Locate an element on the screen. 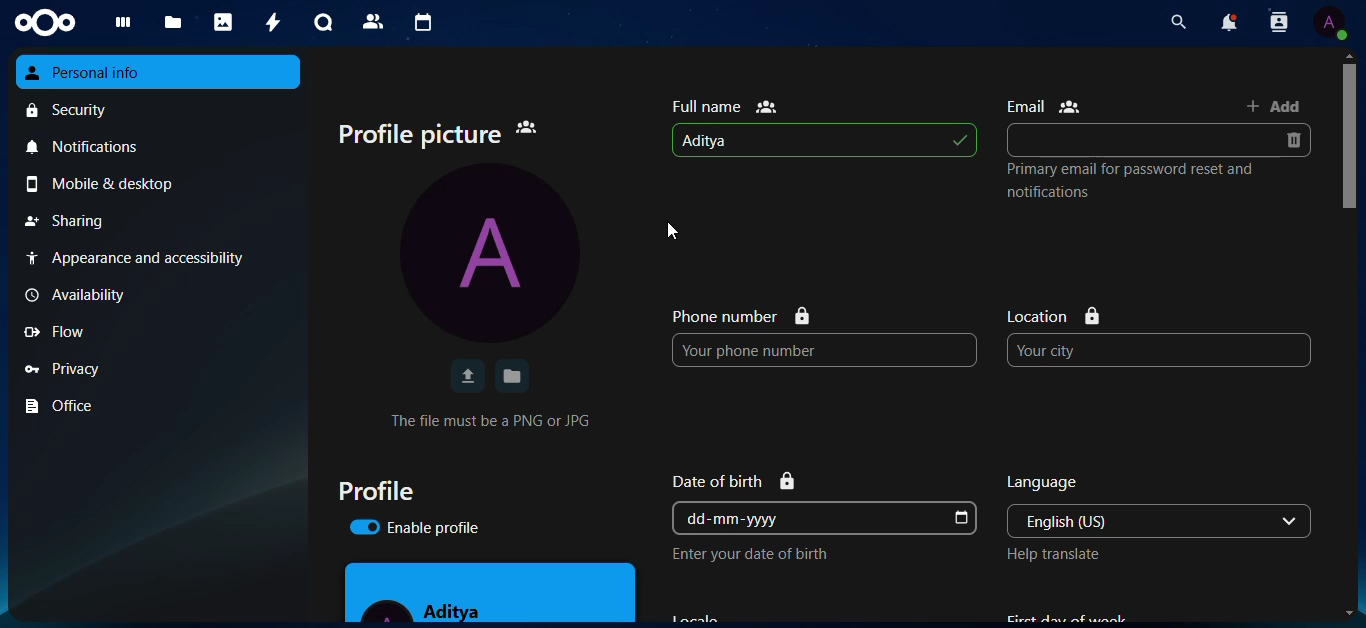 Image resolution: width=1366 pixels, height=628 pixels. scroll bar is located at coordinates (1351, 267).